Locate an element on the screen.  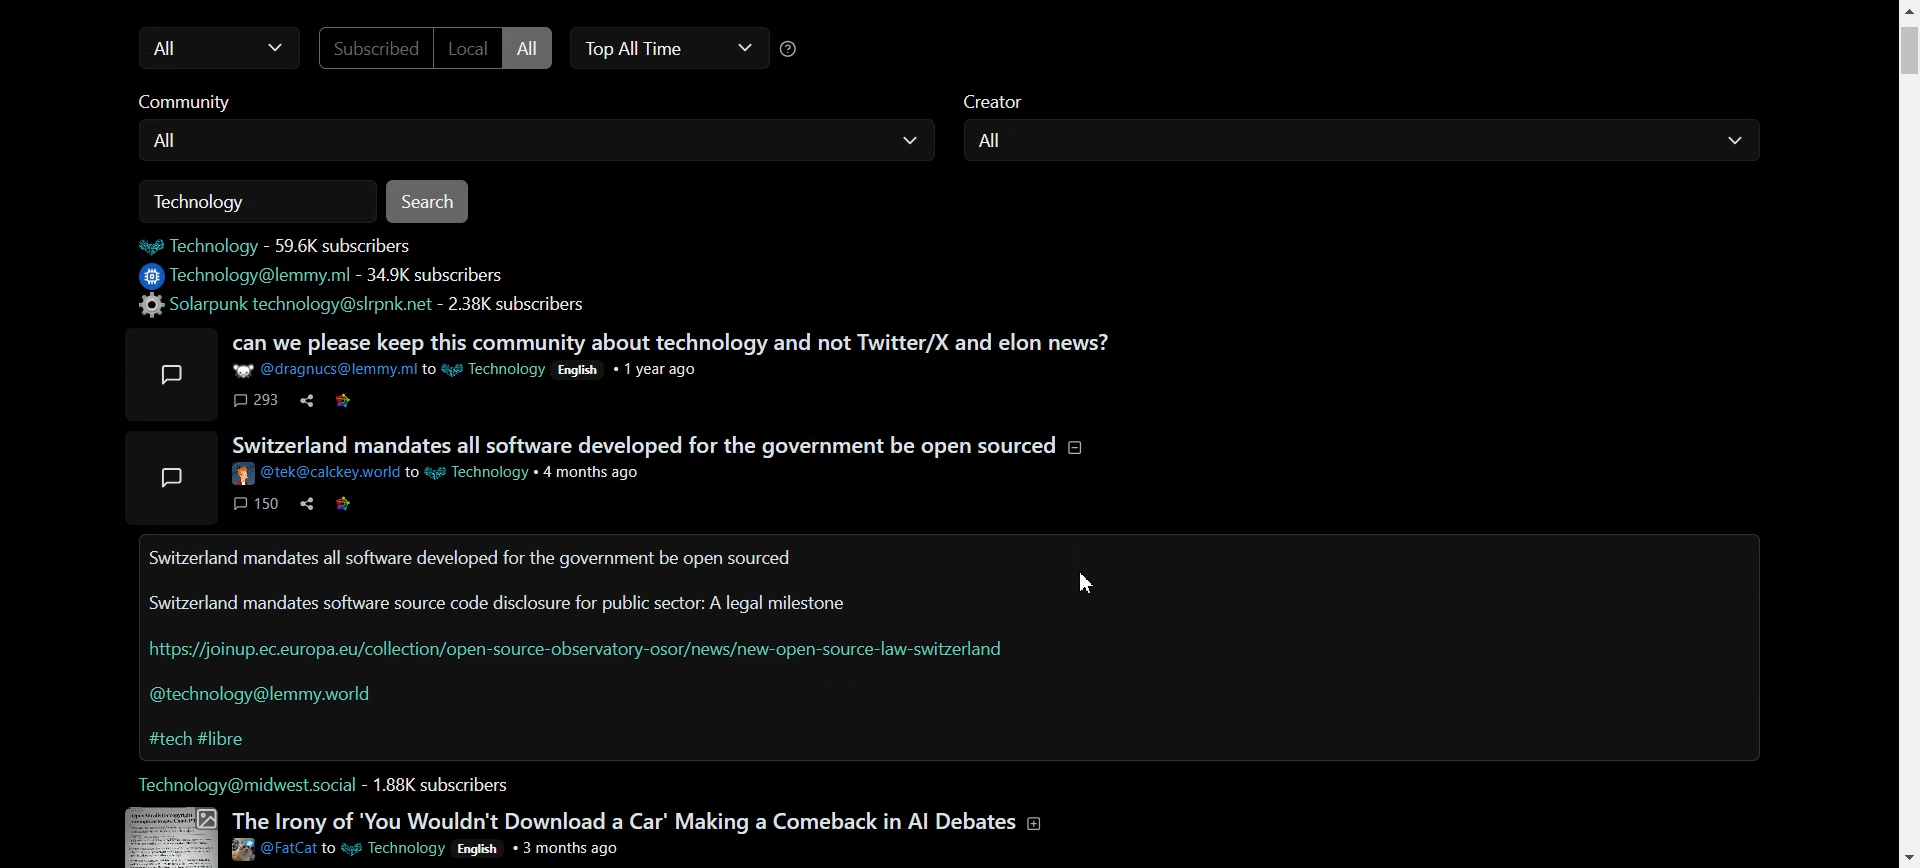
All is located at coordinates (1362, 146).